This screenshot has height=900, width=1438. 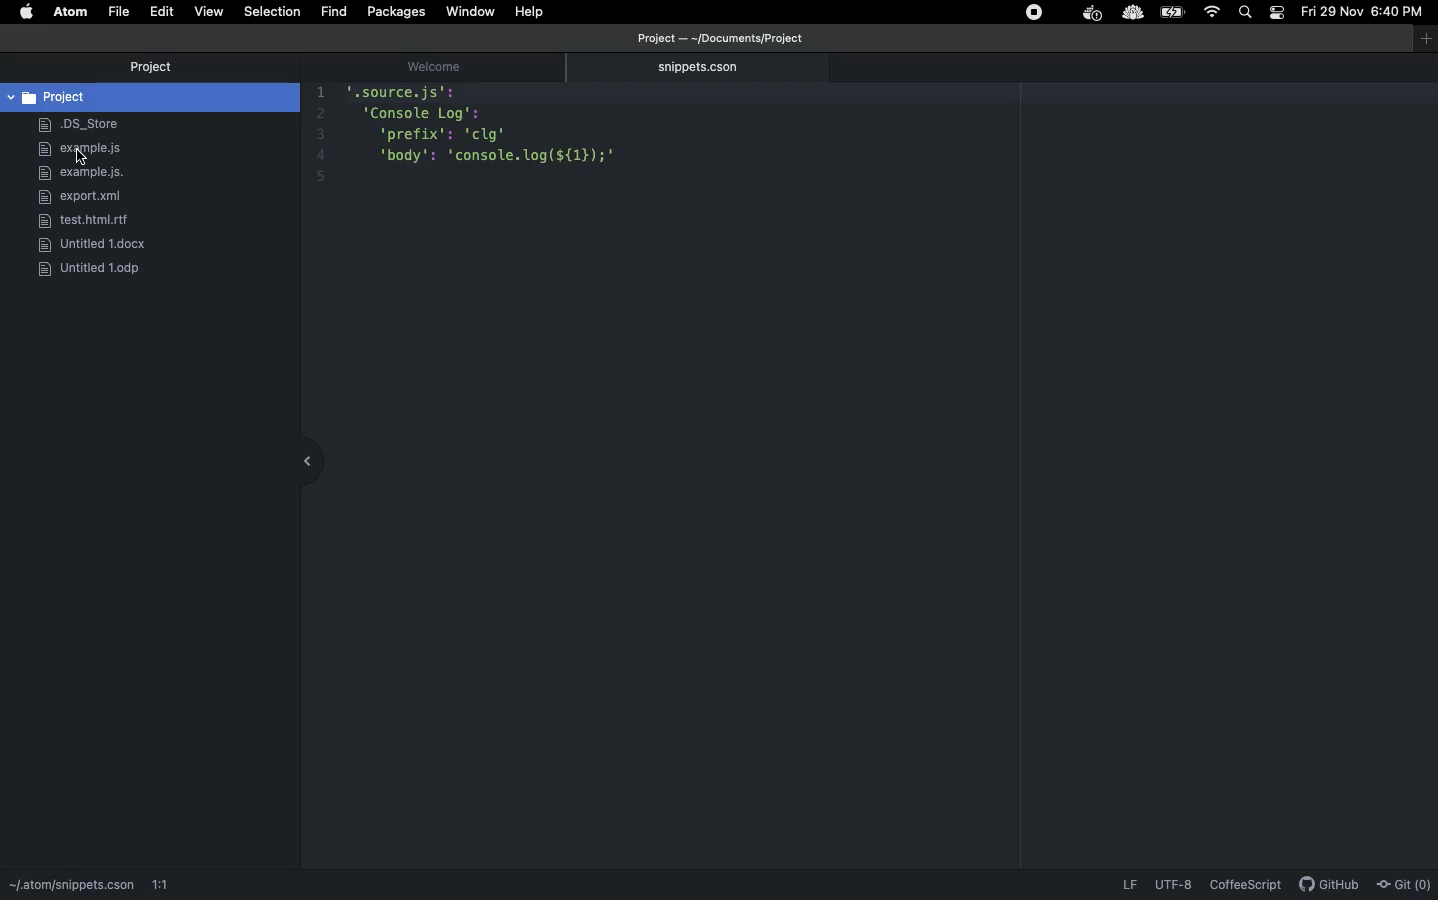 What do you see at coordinates (71, 12) in the screenshot?
I see `ATOM` at bounding box center [71, 12].